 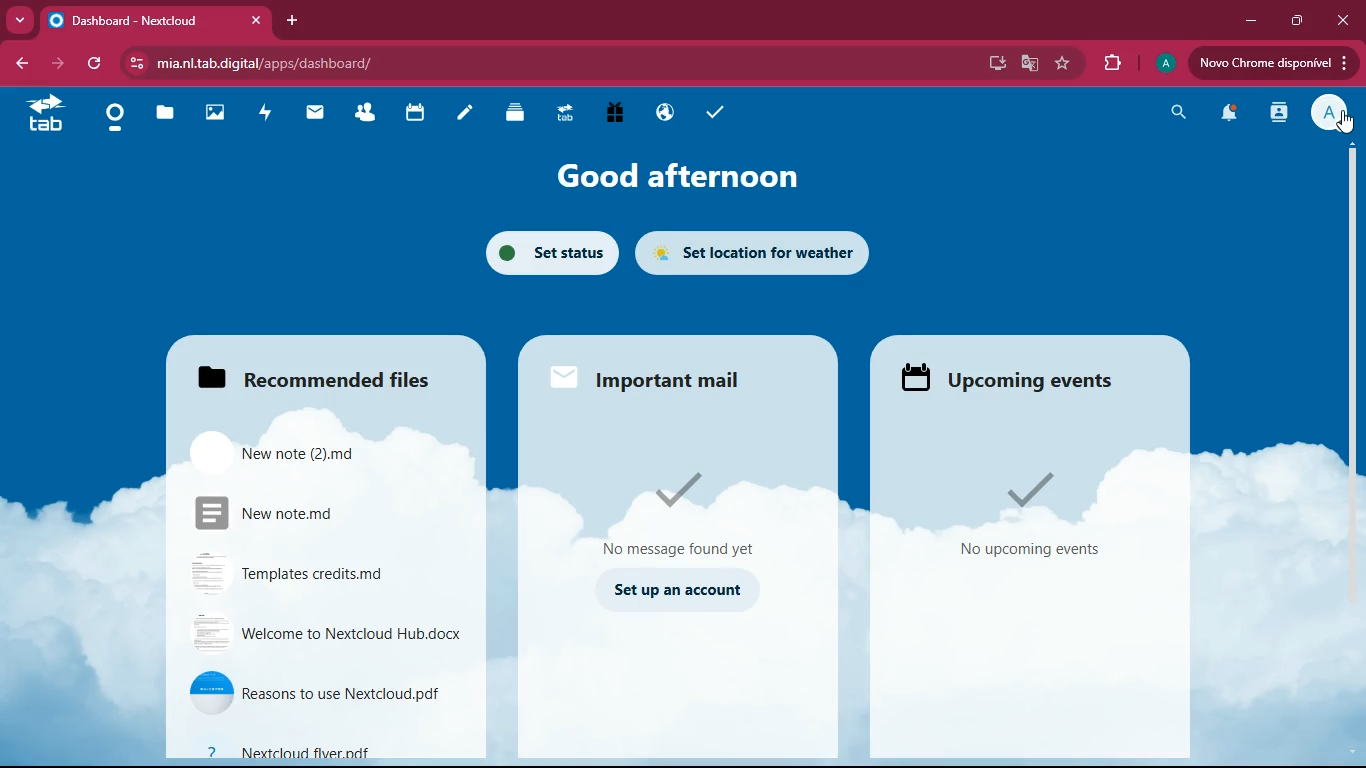 What do you see at coordinates (1001, 380) in the screenshot?
I see `upcoming events` at bounding box center [1001, 380].